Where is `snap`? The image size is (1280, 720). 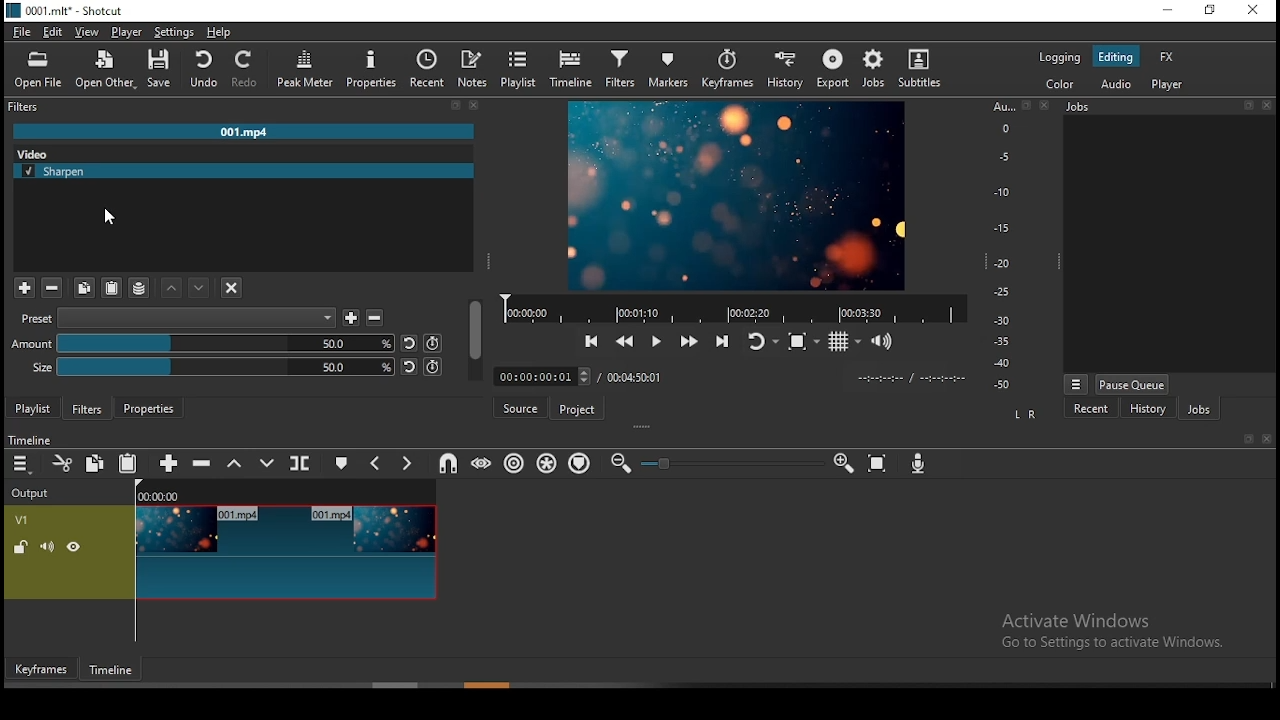
snap is located at coordinates (444, 464).